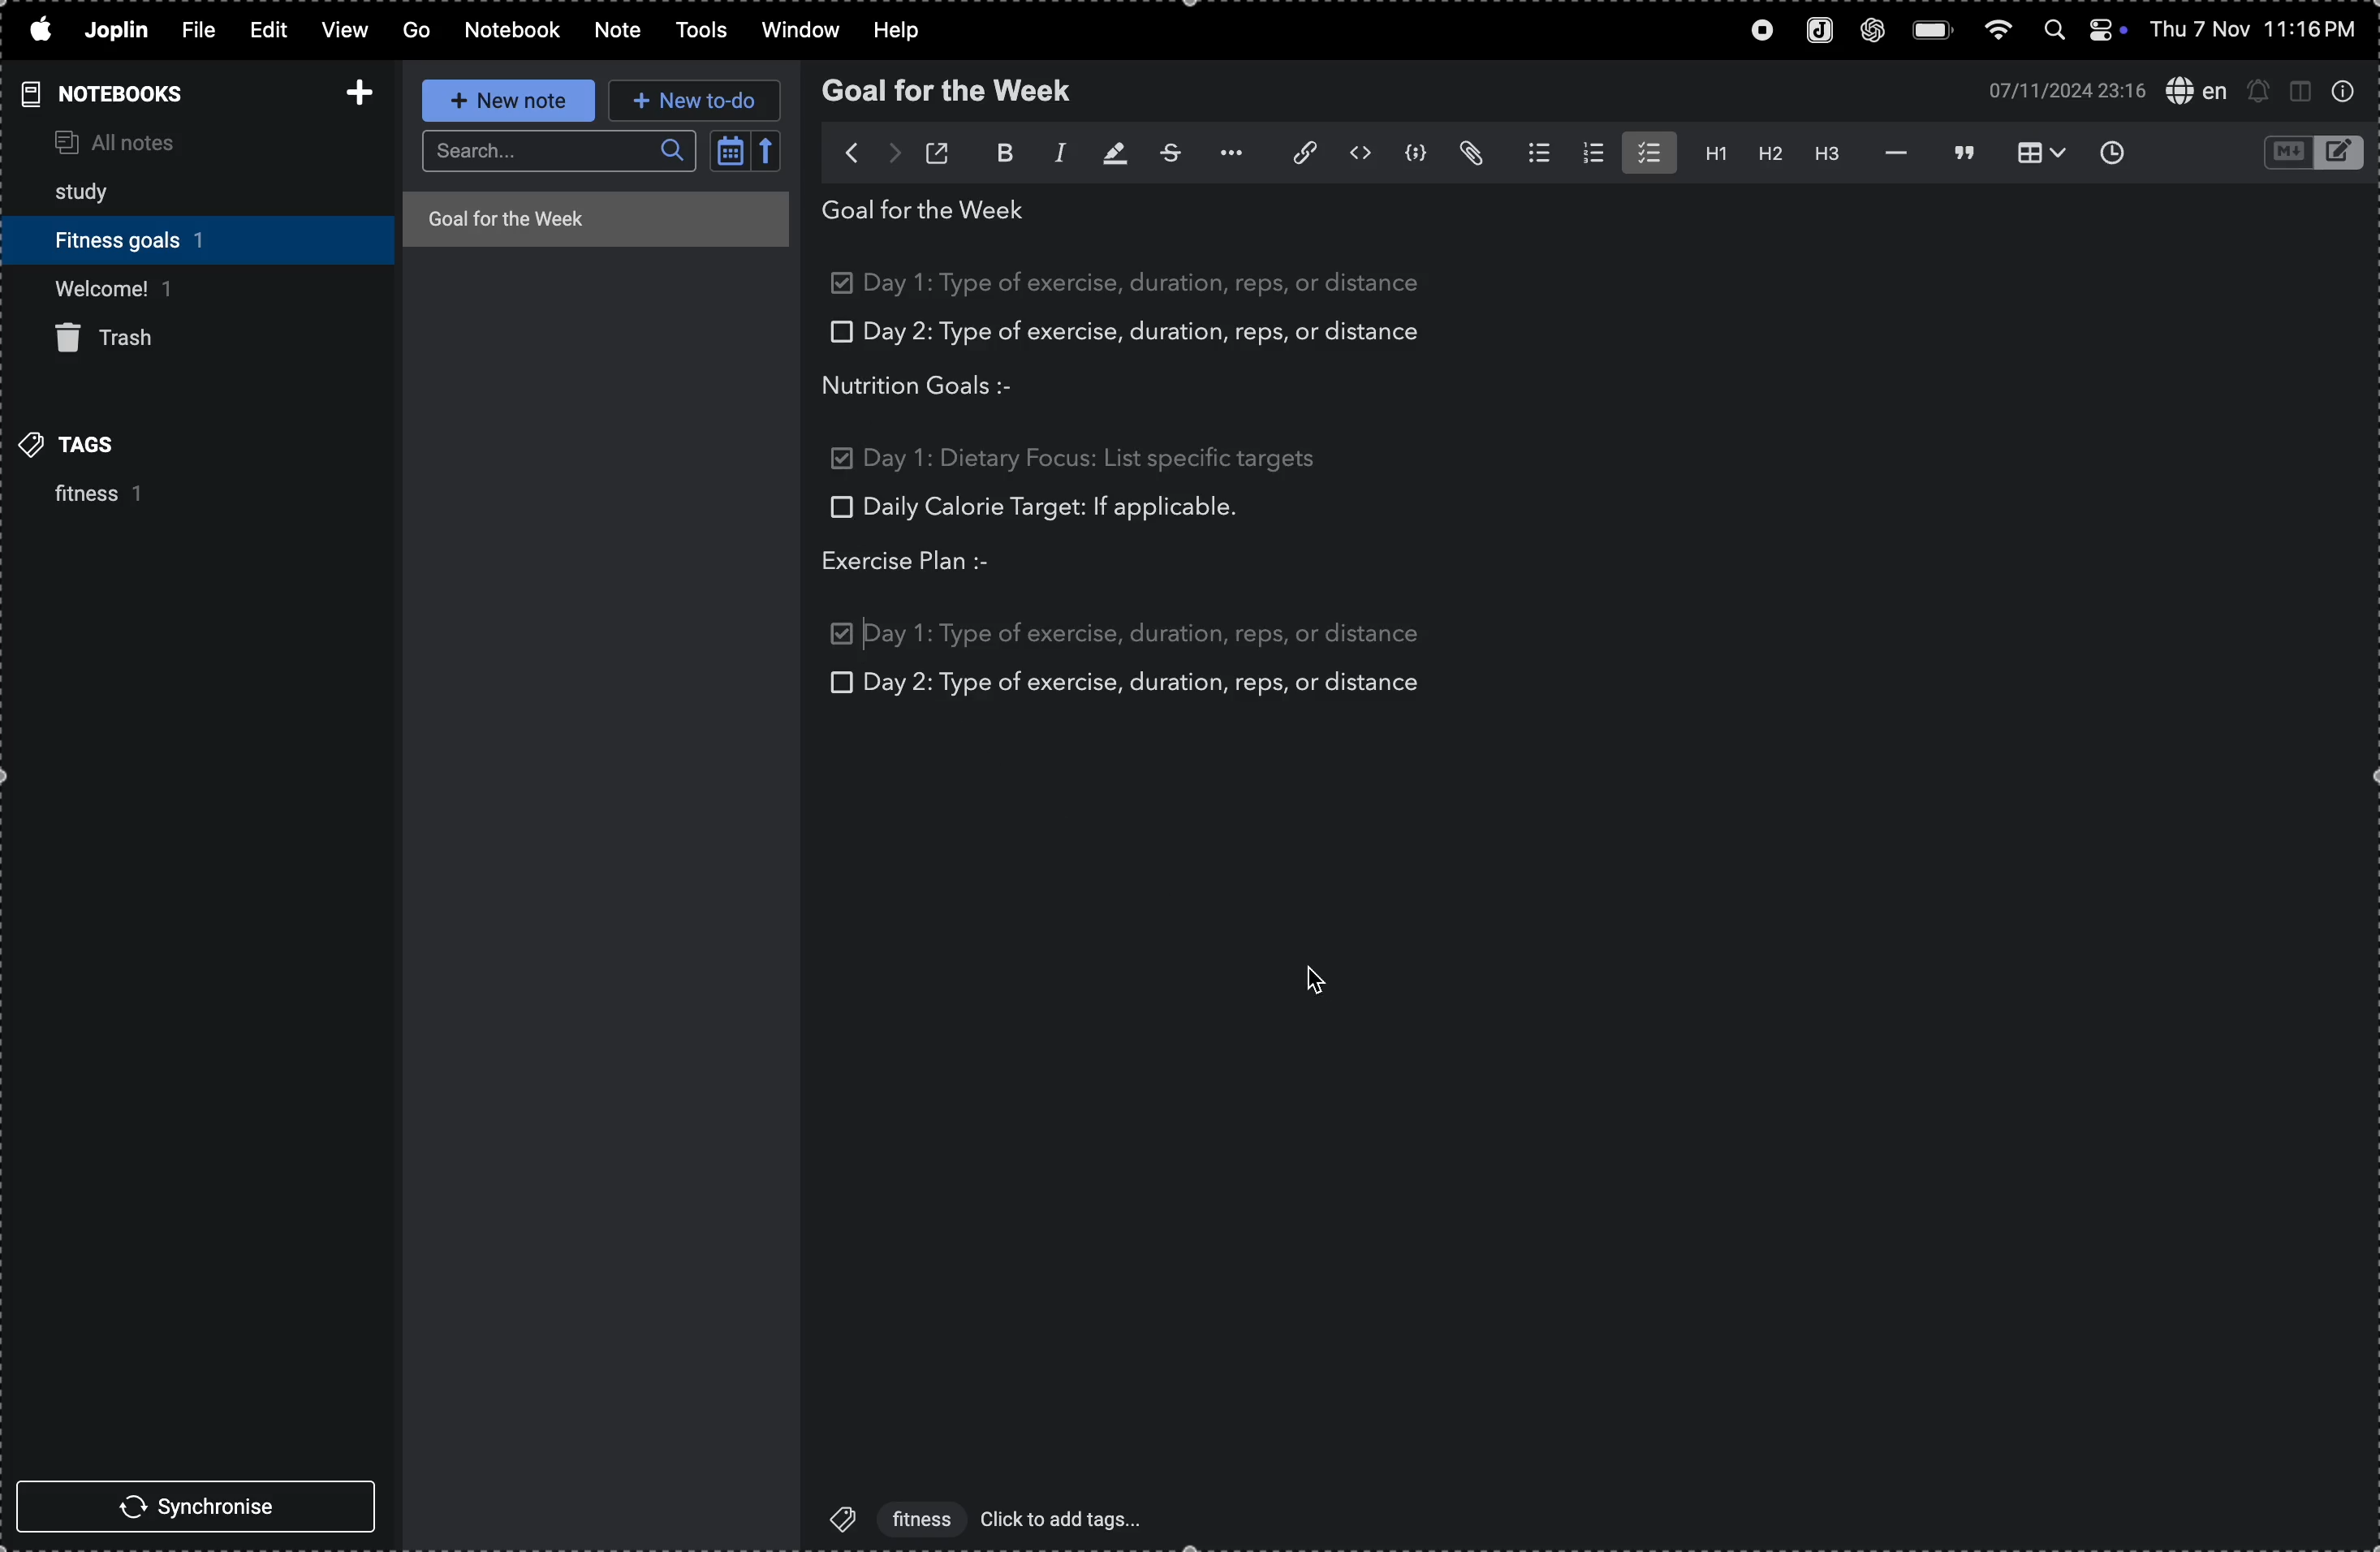 The height and width of the screenshot is (1552, 2380). Describe the element at coordinates (1931, 28) in the screenshot. I see `battery` at that location.